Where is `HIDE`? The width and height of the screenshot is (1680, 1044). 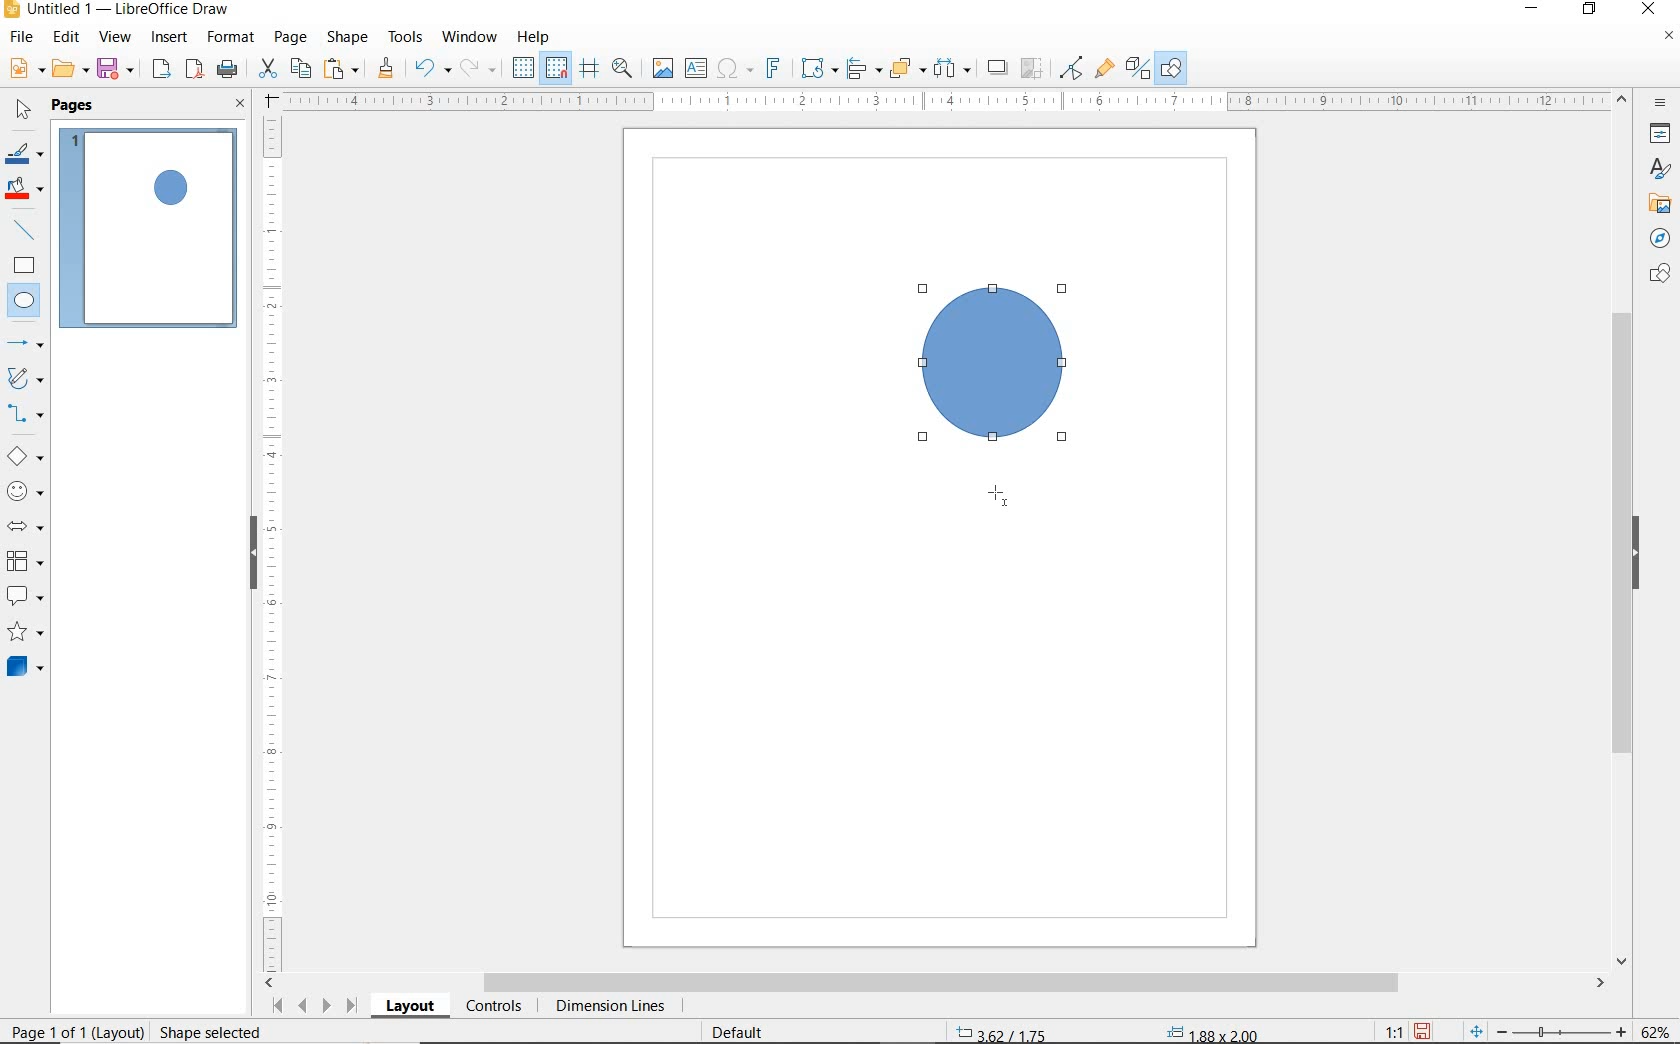
HIDE is located at coordinates (1641, 553).